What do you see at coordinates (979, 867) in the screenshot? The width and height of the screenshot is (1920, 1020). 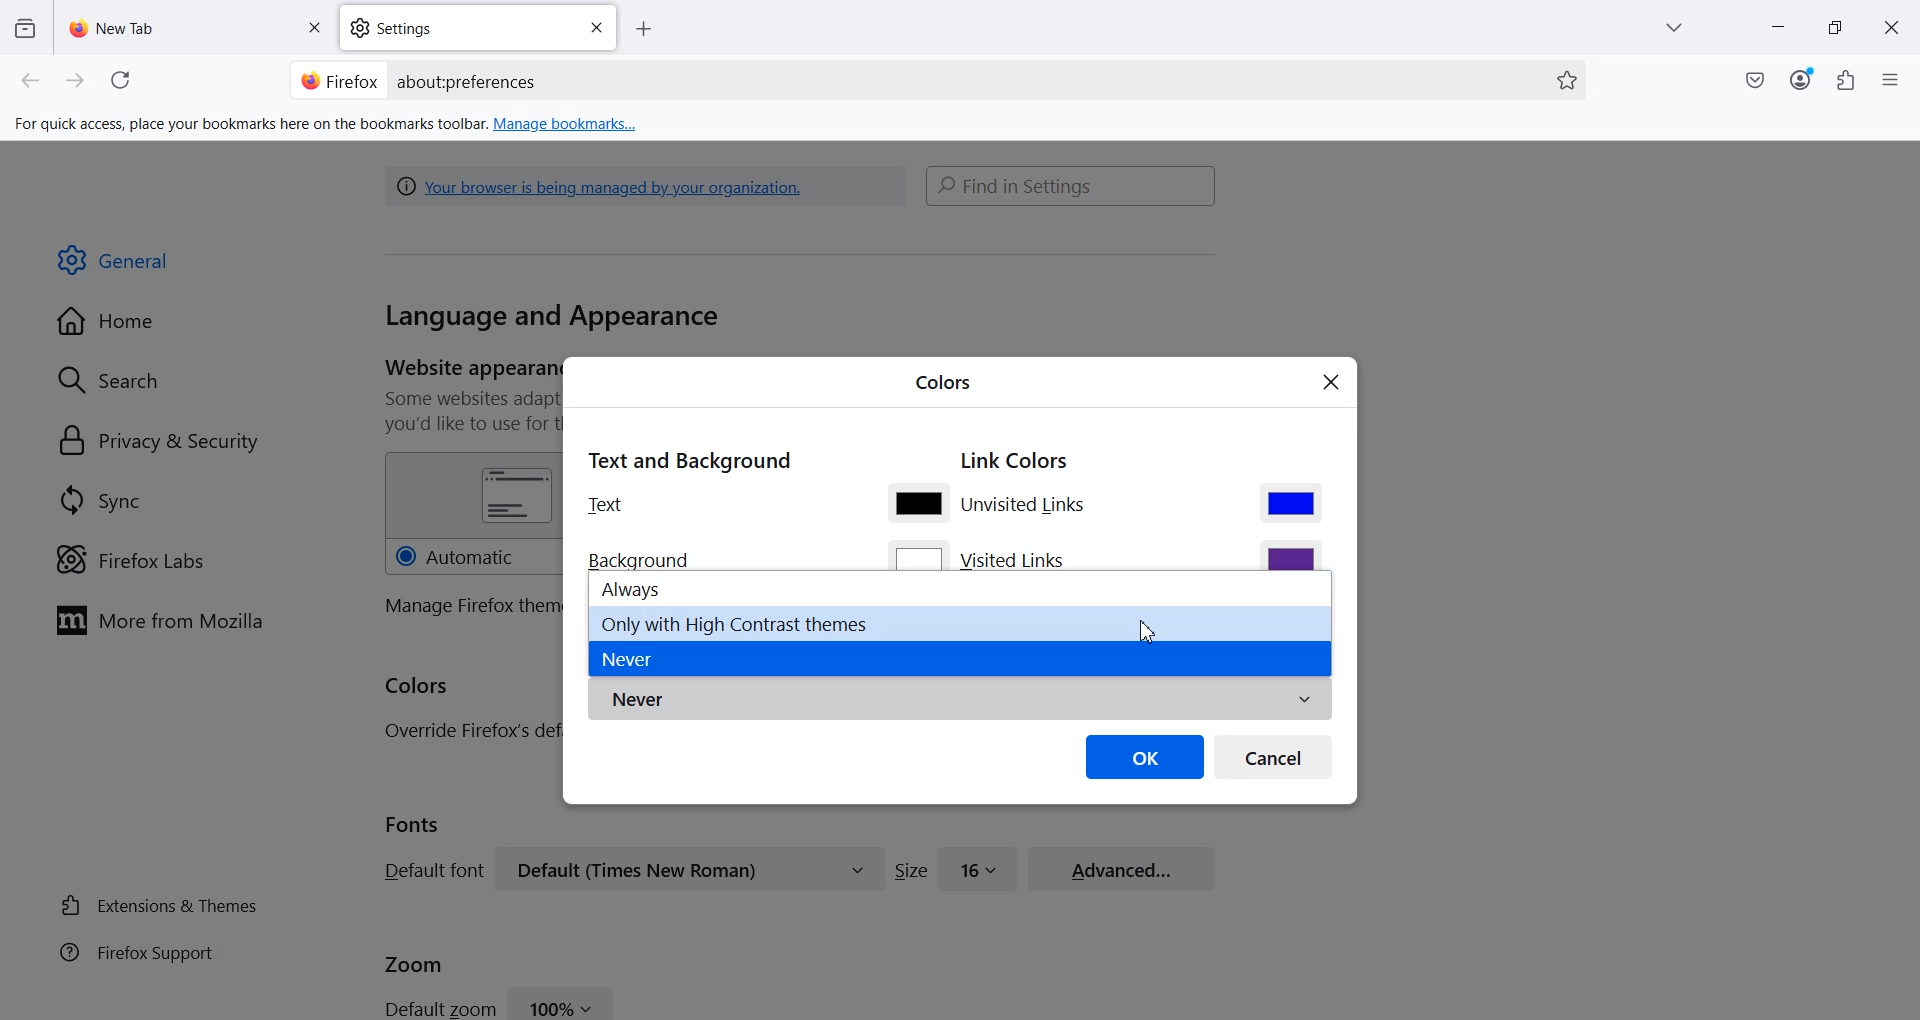 I see `16` at bounding box center [979, 867].